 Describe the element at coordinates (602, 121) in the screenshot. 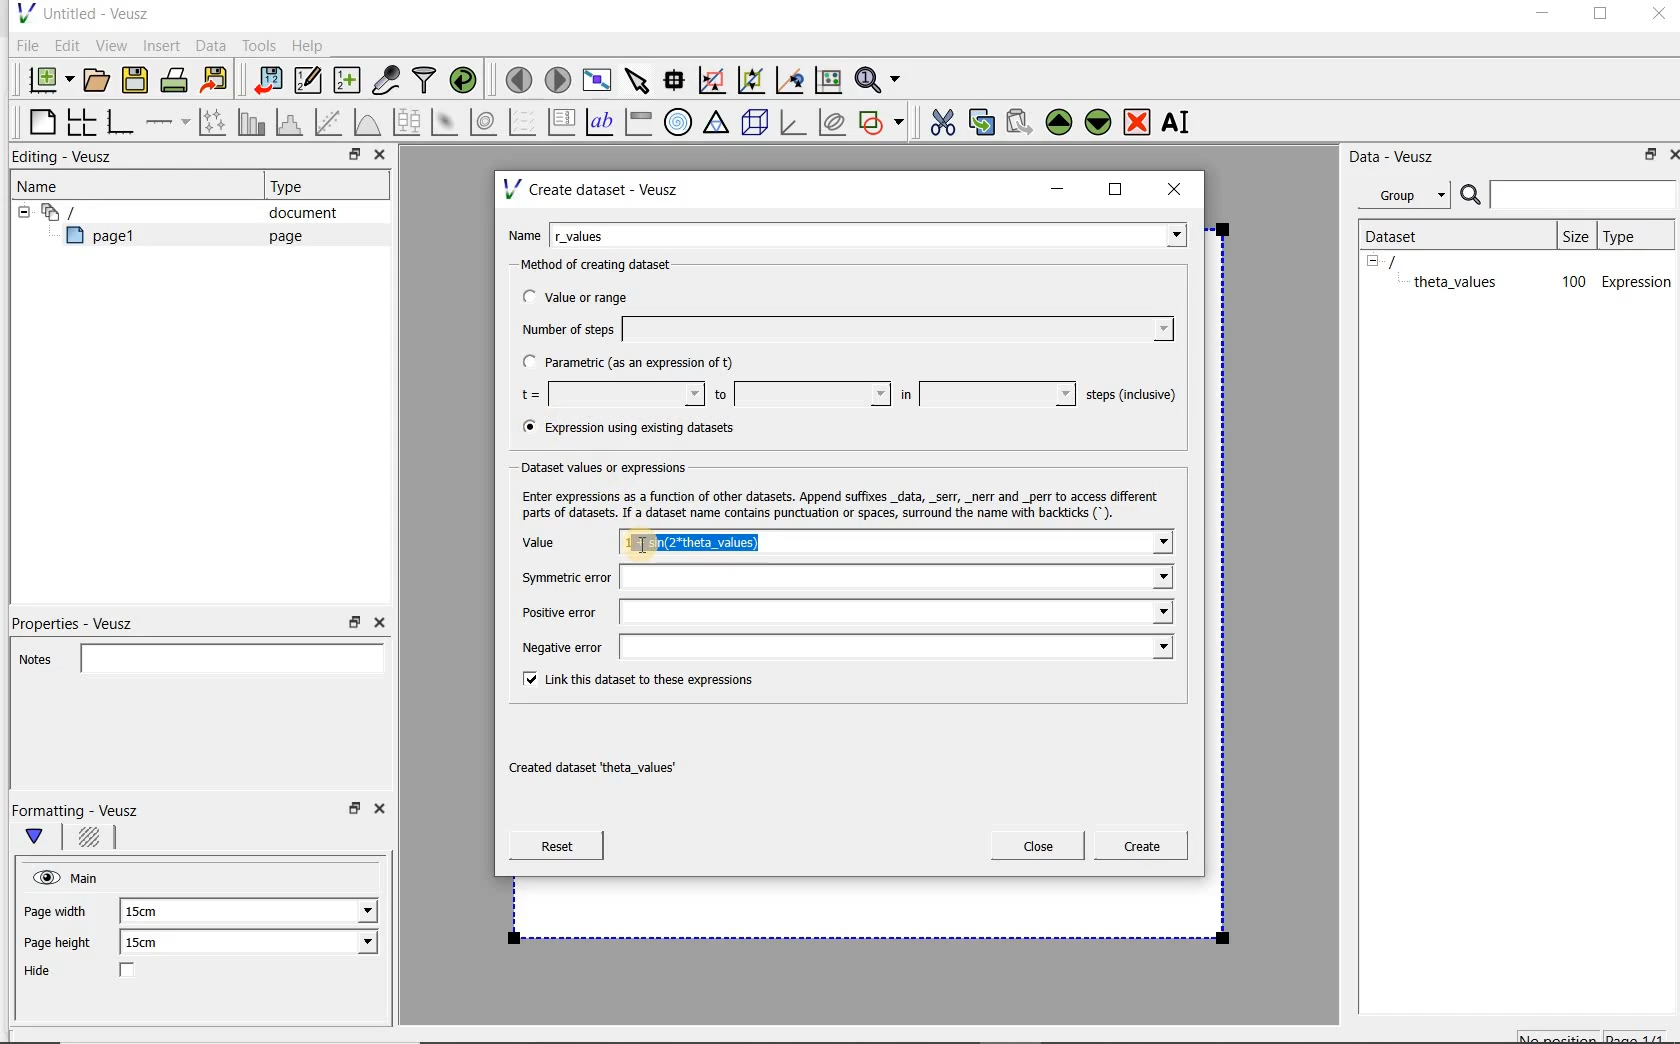

I see `text label` at that location.